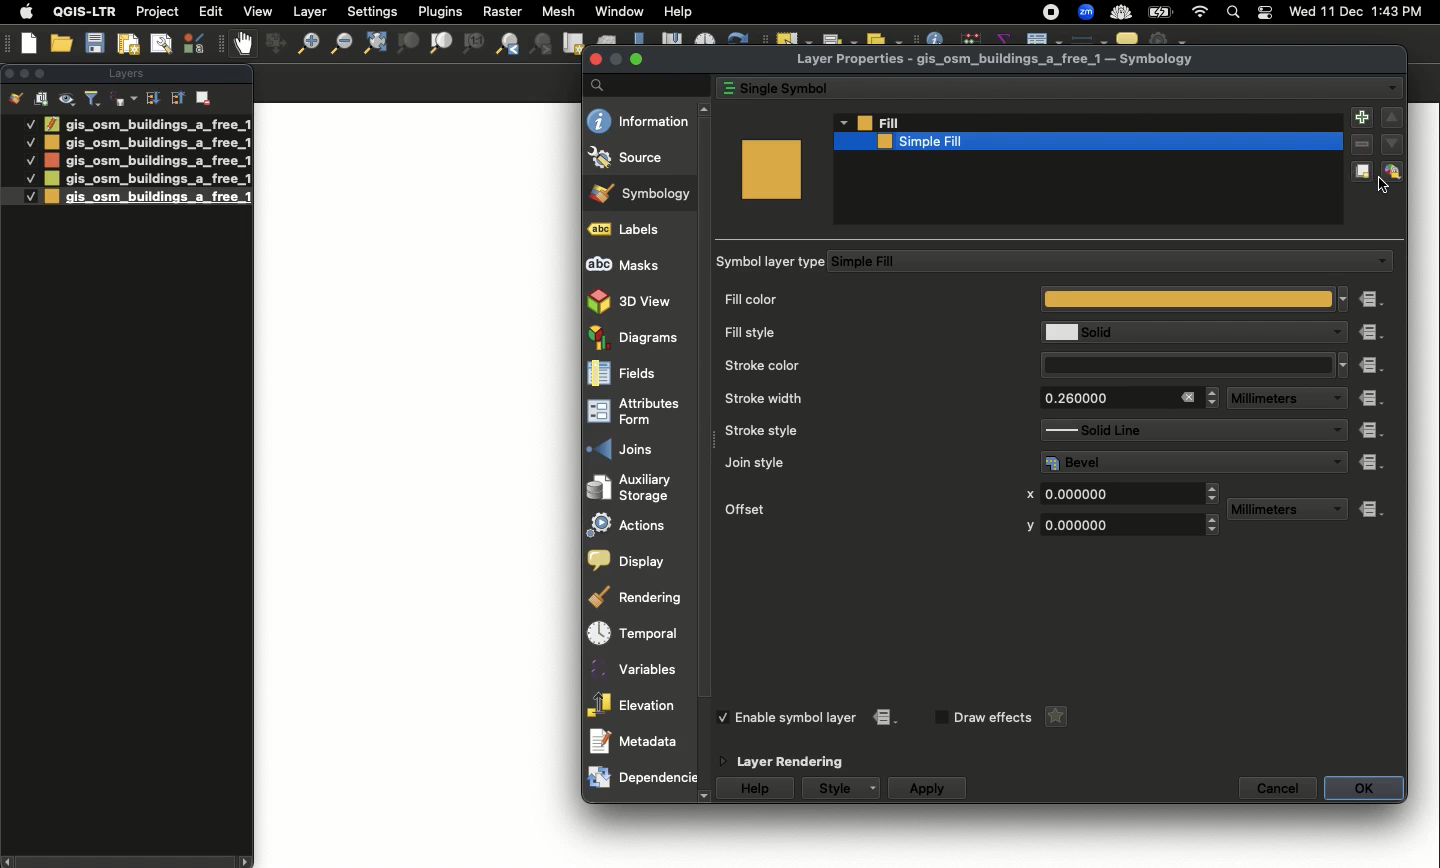  Describe the element at coordinates (1381, 262) in the screenshot. I see `Drop down` at that location.